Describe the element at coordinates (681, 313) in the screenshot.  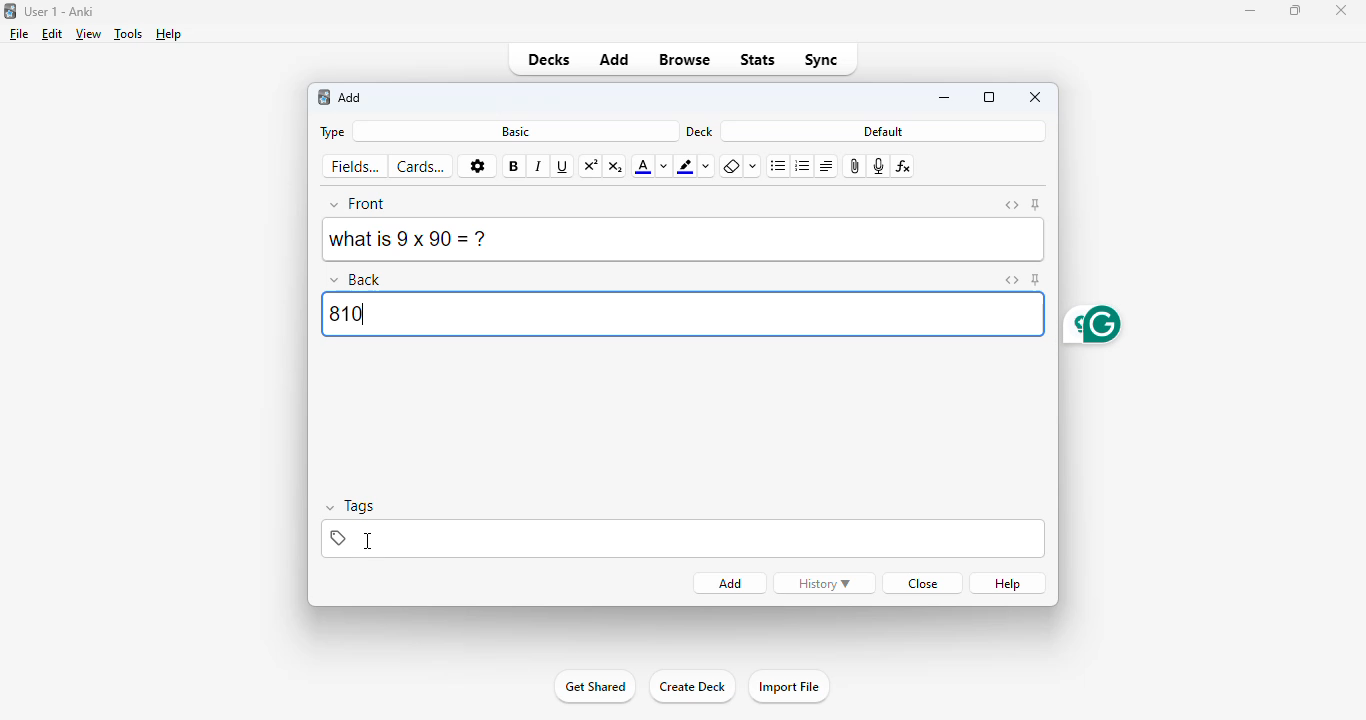
I see `810` at that location.